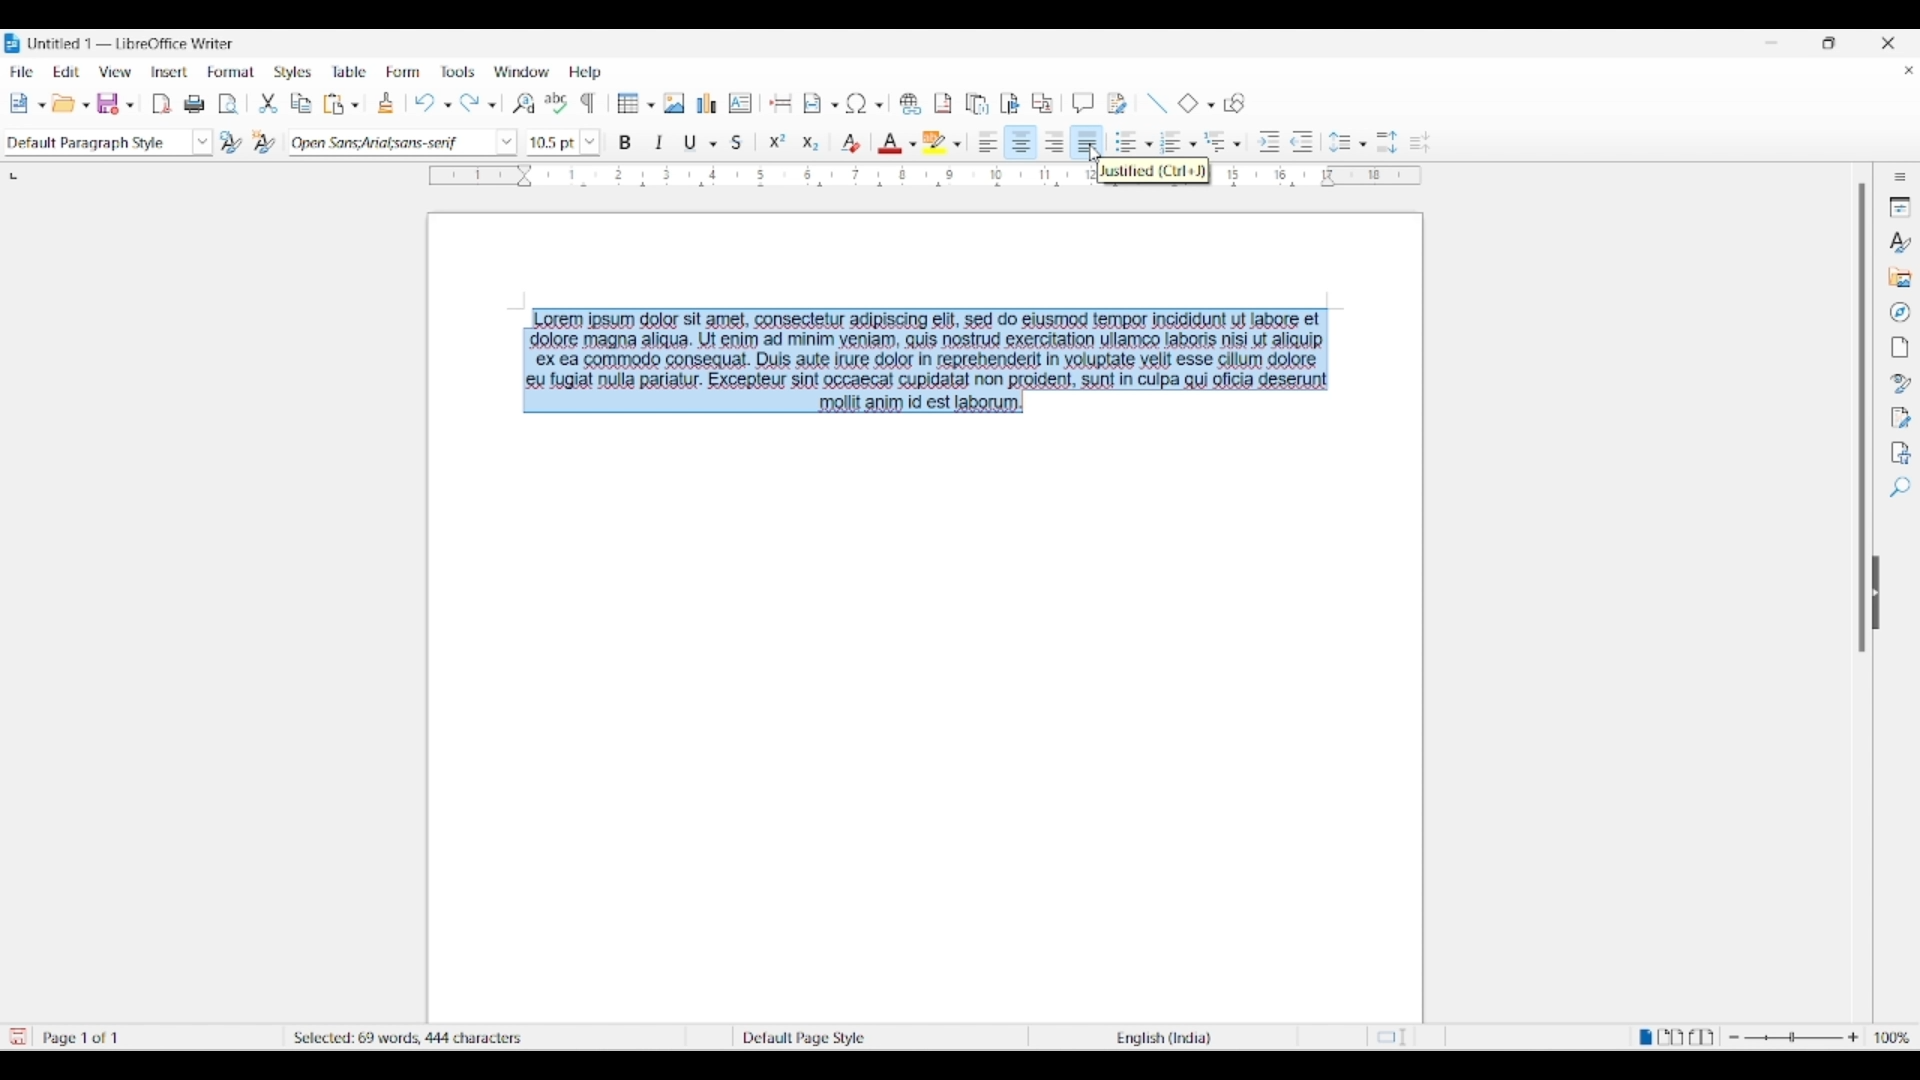 Image resolution: width=1920 pixels, height=1080 pixels. What do you see at coordinates (910, 104) in the screenshot?
I see `Insert hyperlink` at bounding box center [910, 104].